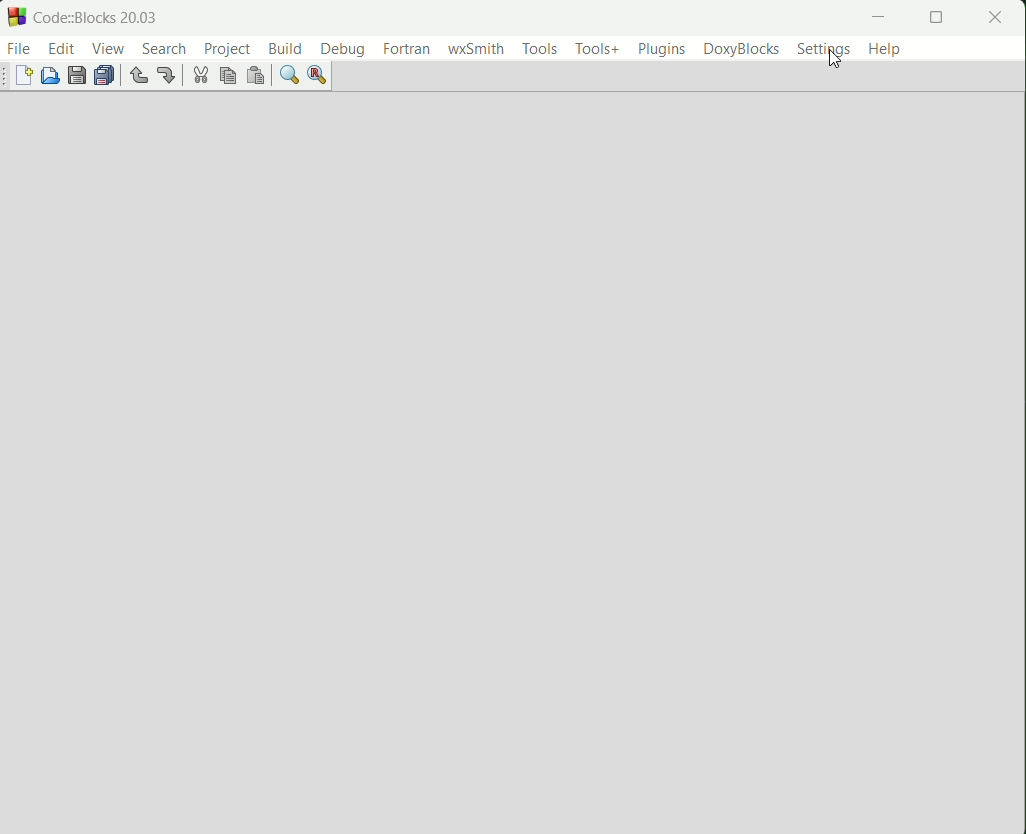 The height and width of the screenshot is (834, 1026). Describe the element at coordinates (96, 18) in the screenshot. I see `CodezBlocks 20.03` at that location.